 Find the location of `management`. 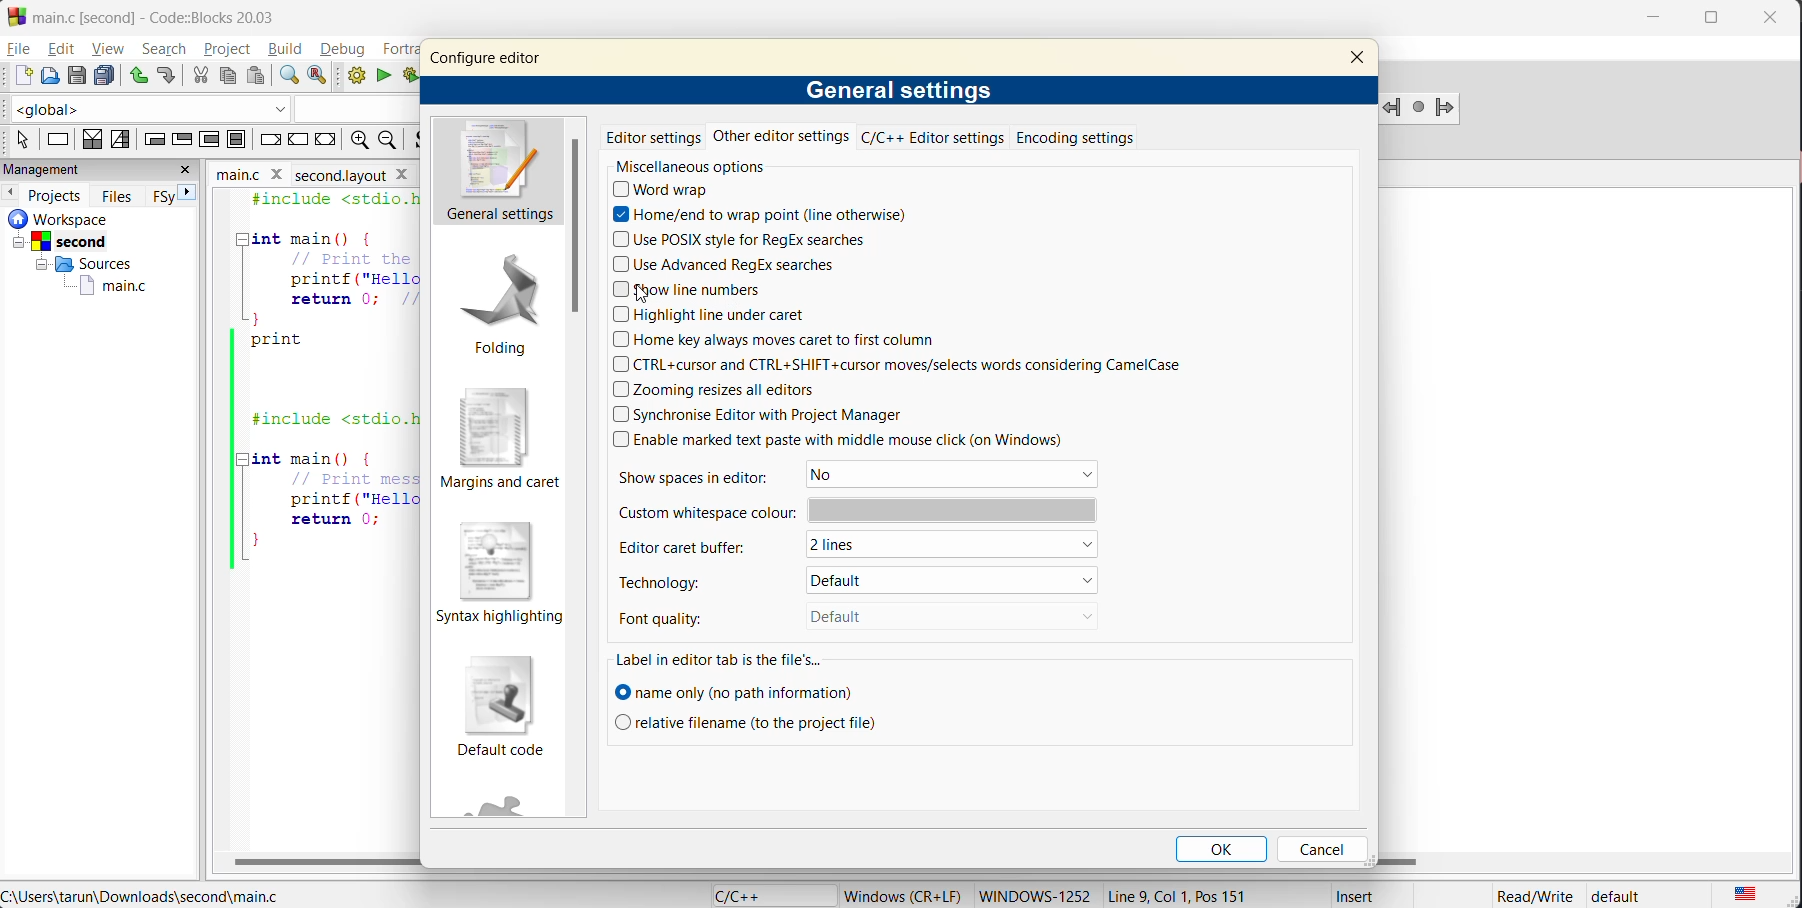

management is located at coordinates (84, 169).